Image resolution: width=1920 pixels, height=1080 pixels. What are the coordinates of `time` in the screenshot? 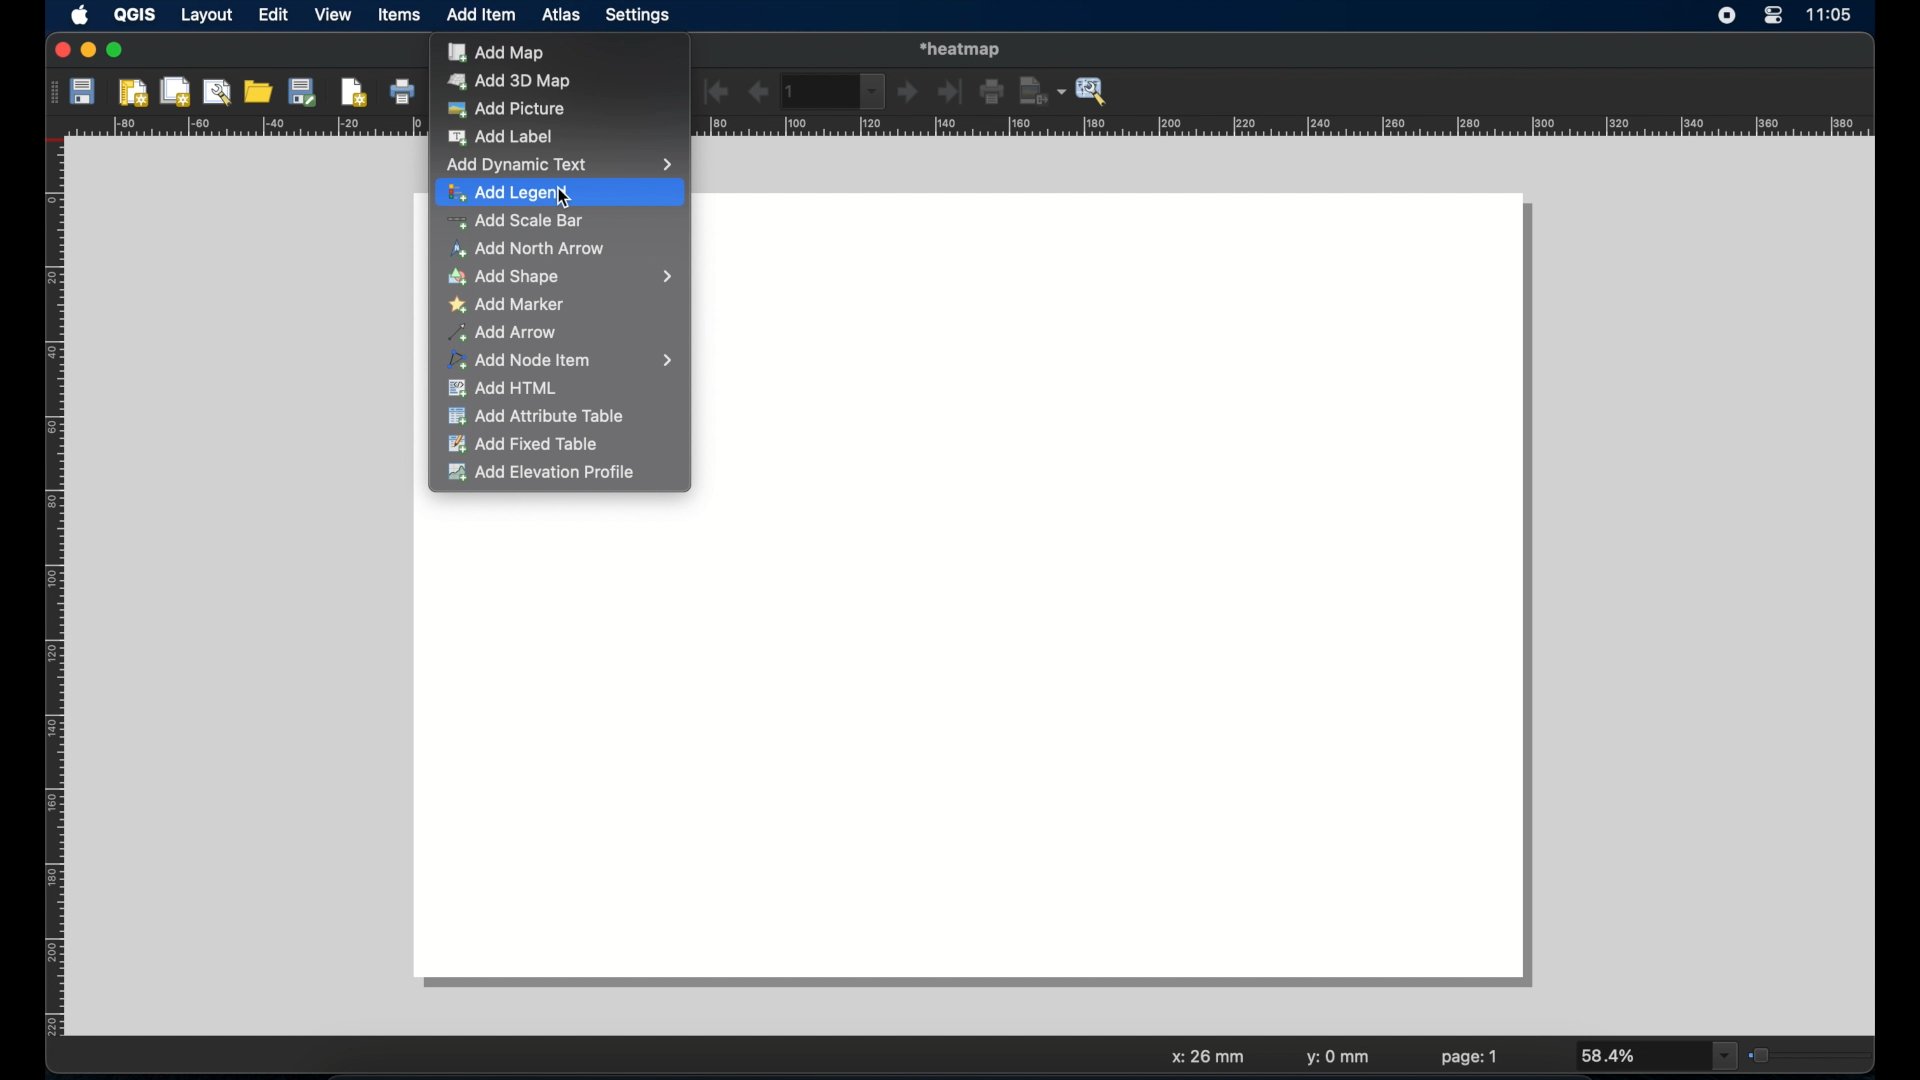 It's located at (1833, 16).